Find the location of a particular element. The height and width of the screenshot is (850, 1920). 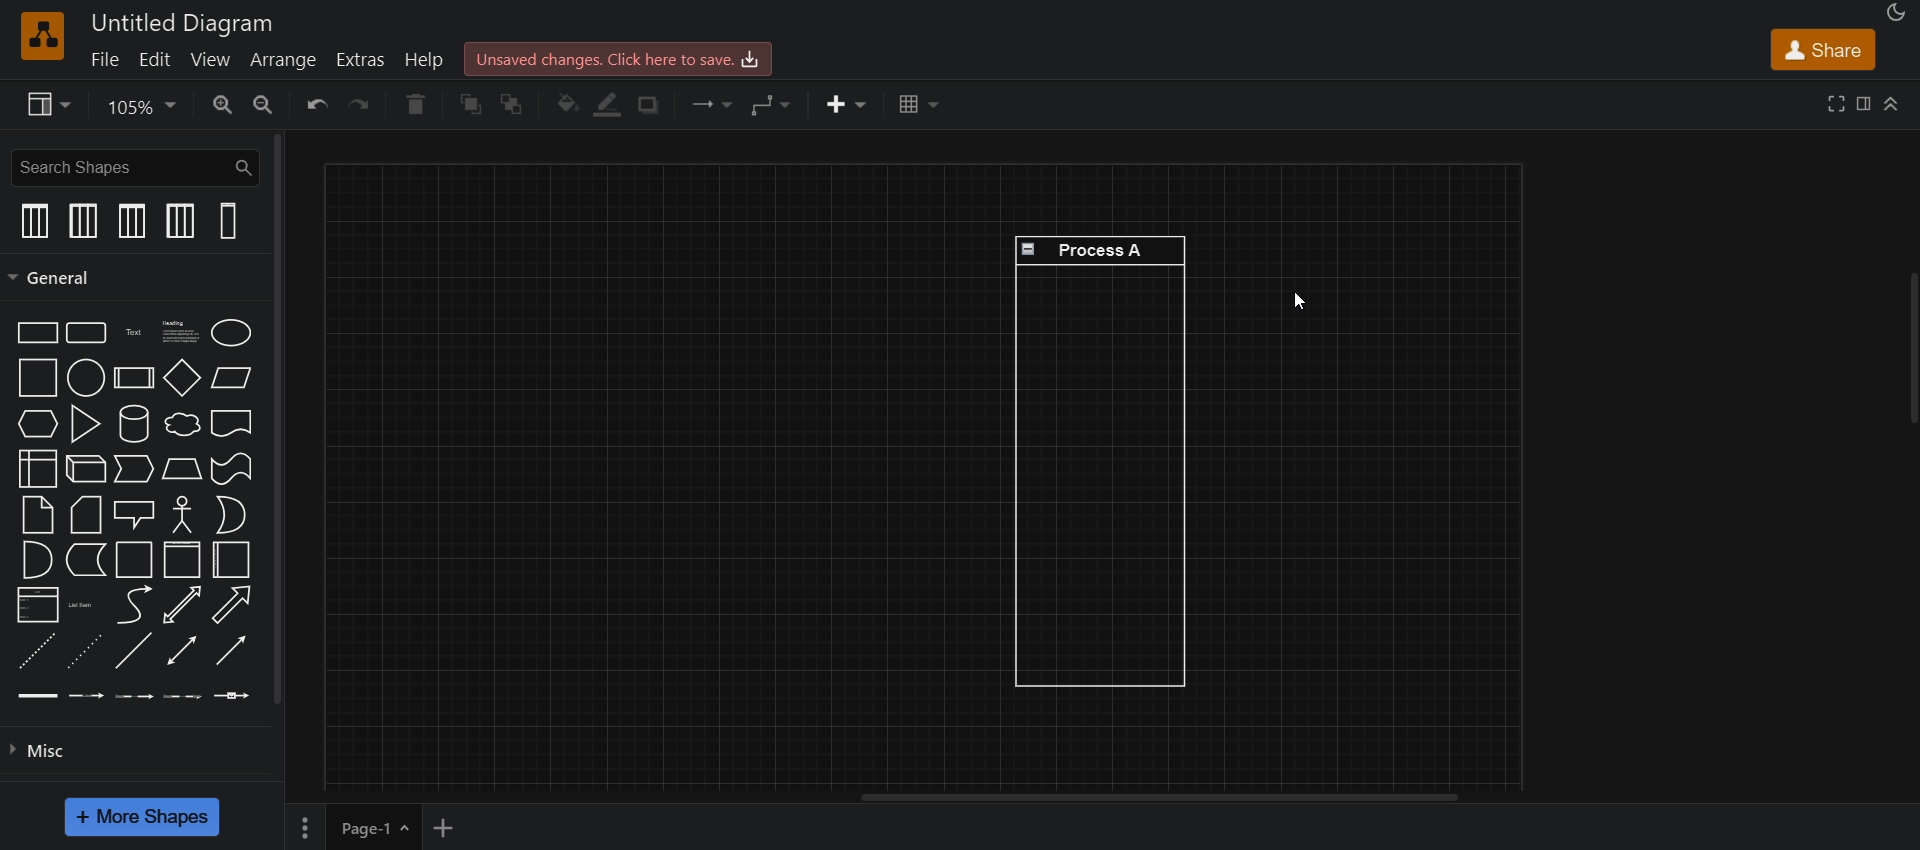

text with heading is located at coordinates (177, 331).